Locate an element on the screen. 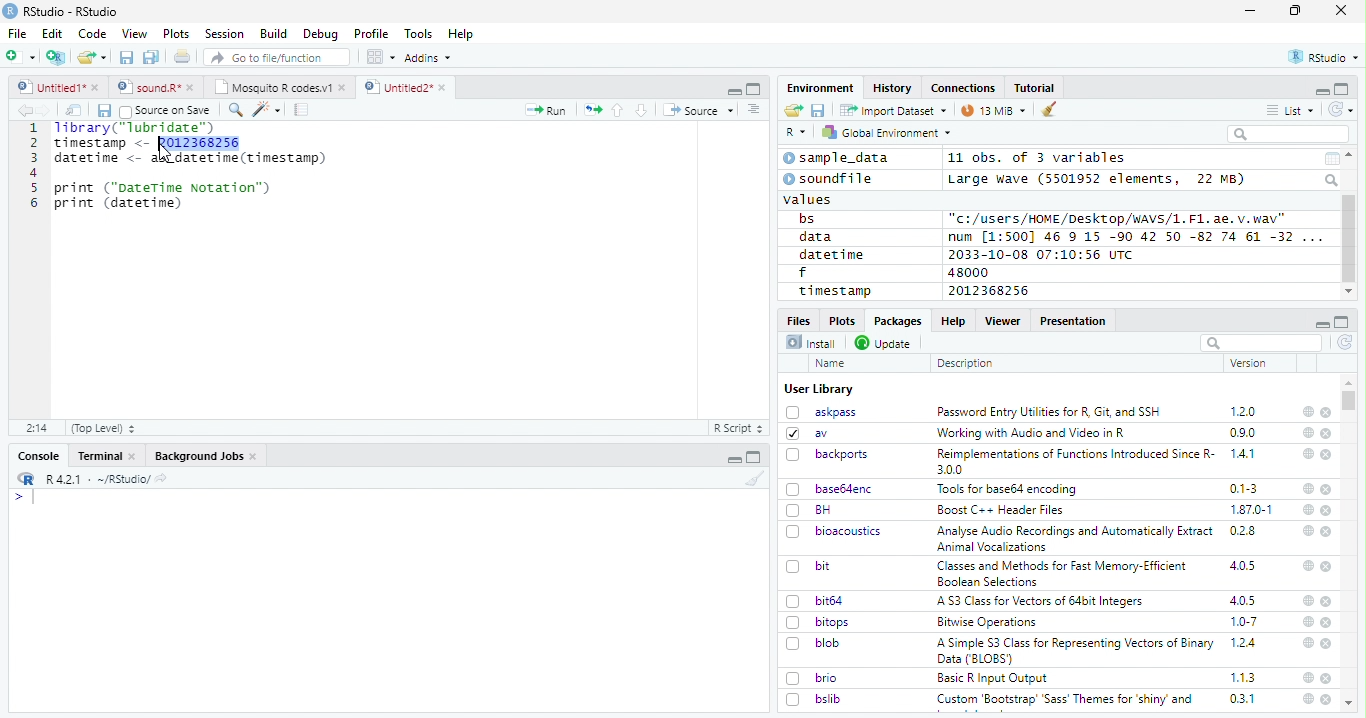 Image resolution: width=1366 pixels, height=718 pixels. Profile is located at coordinates (371, 34).